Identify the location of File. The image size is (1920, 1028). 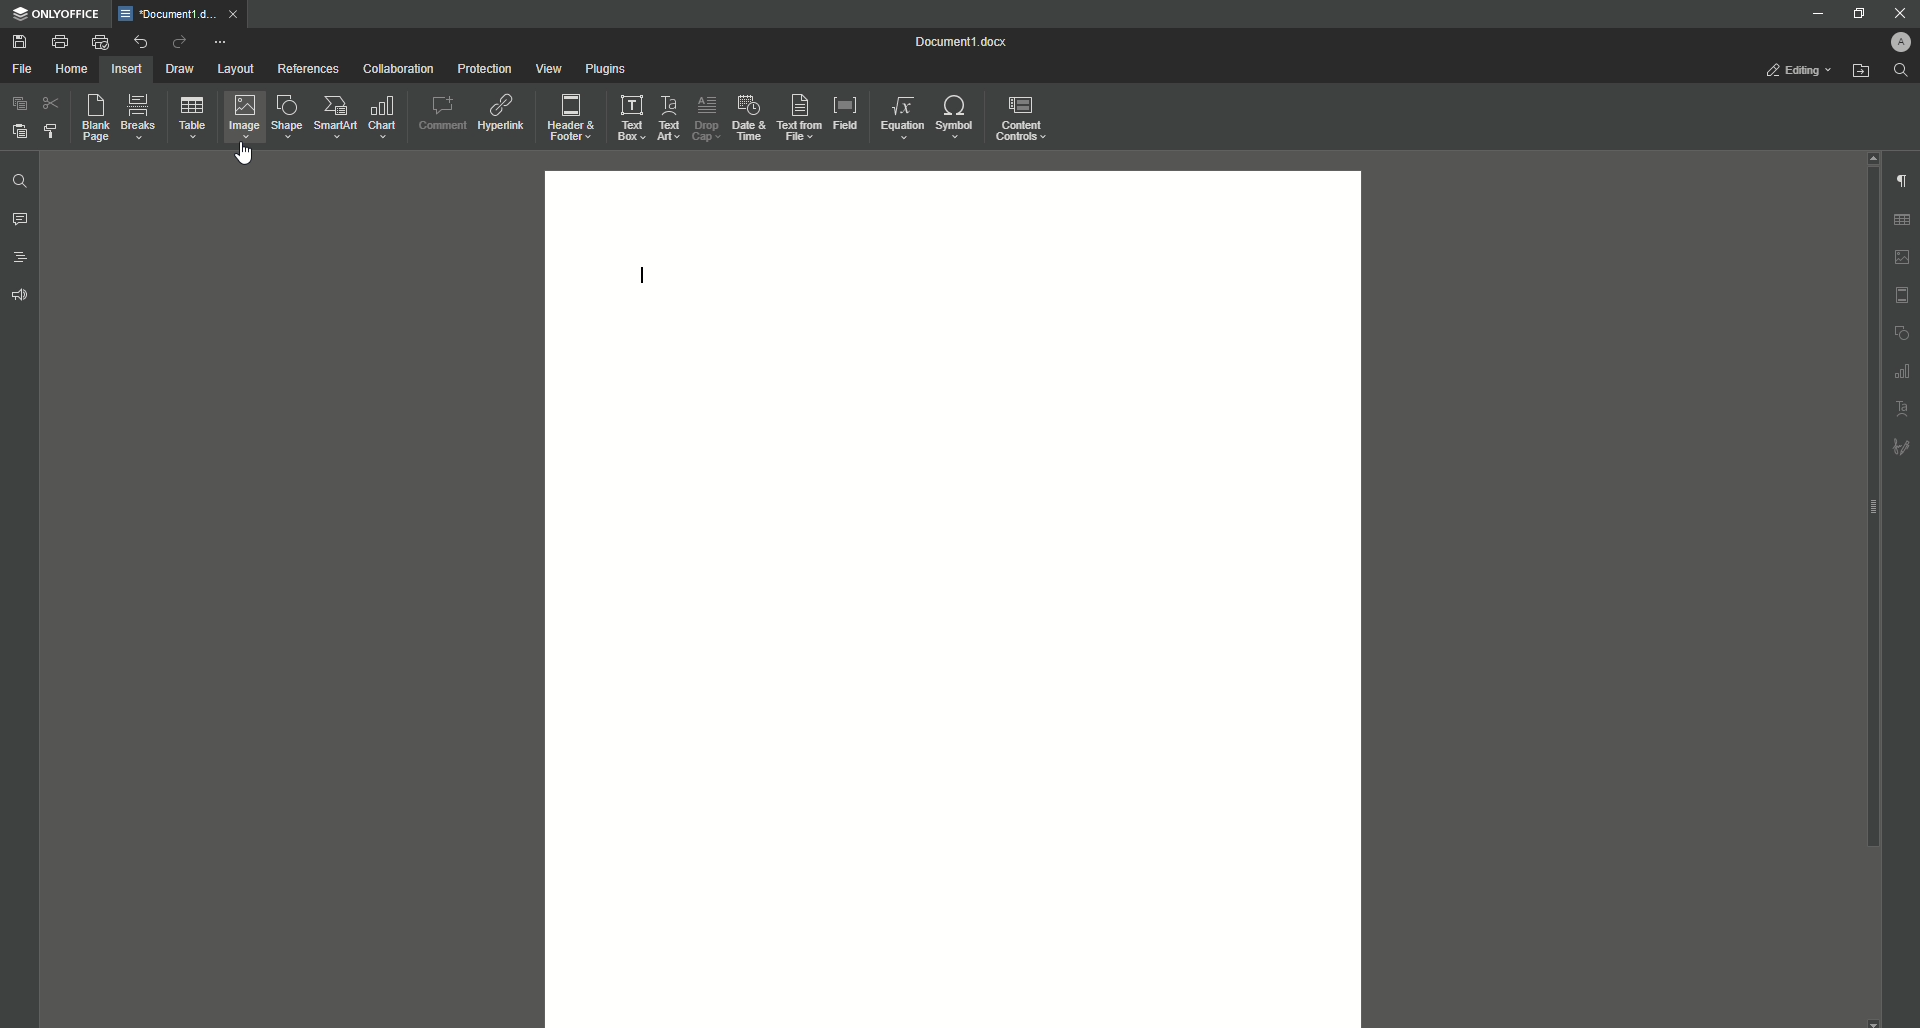
(22, 70).